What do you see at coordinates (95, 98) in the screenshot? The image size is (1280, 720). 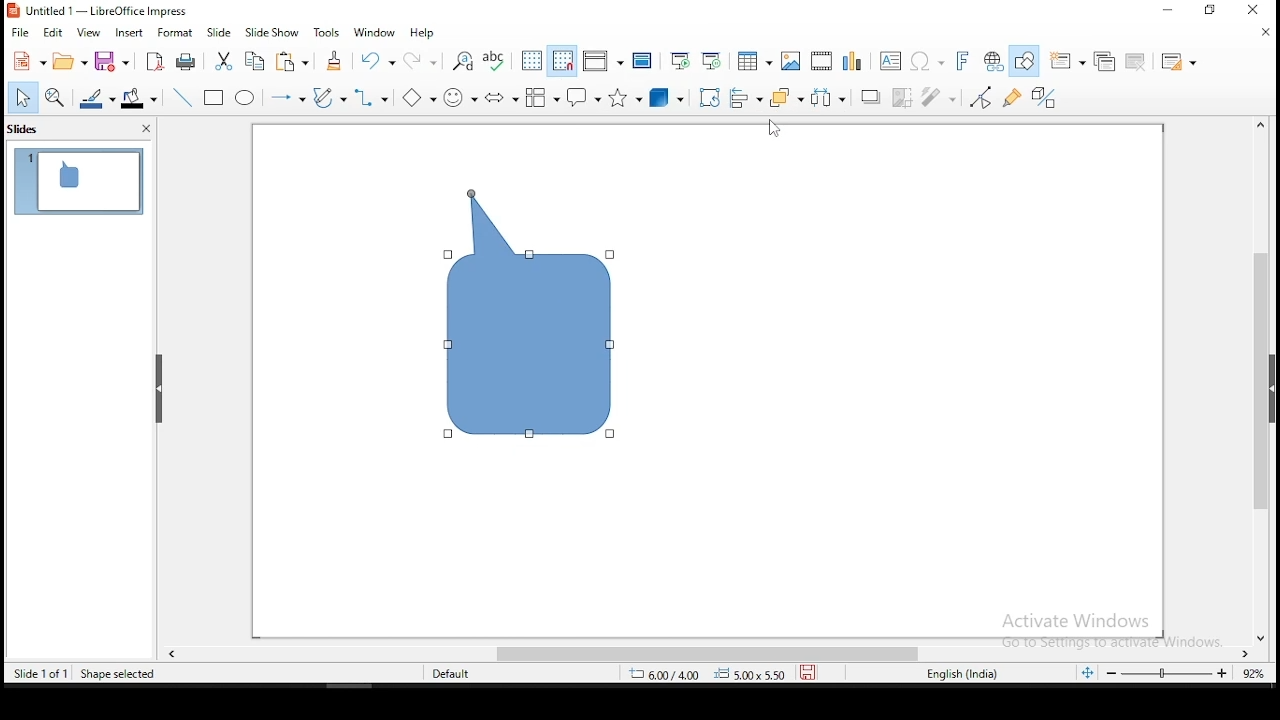 I see `line color` at bounding box center [95, 98].